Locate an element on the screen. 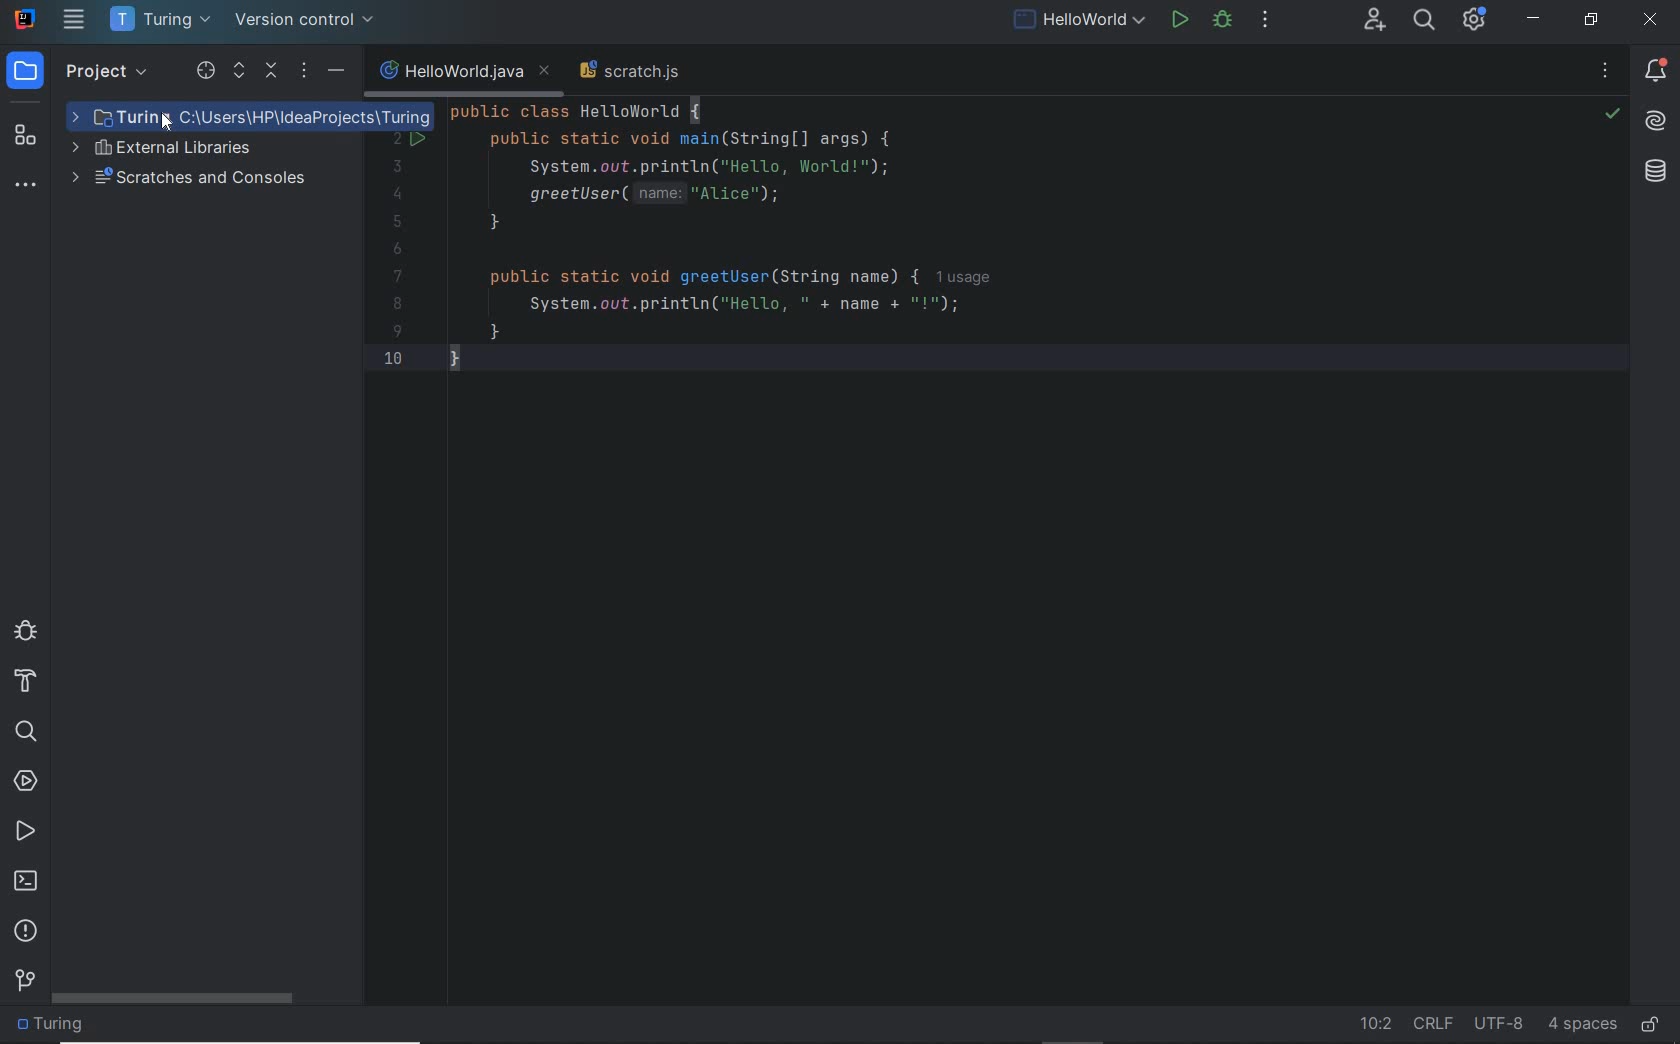 The height and width of the screenshot is (1044, 1680). codes is located at coordinates (724, 252).